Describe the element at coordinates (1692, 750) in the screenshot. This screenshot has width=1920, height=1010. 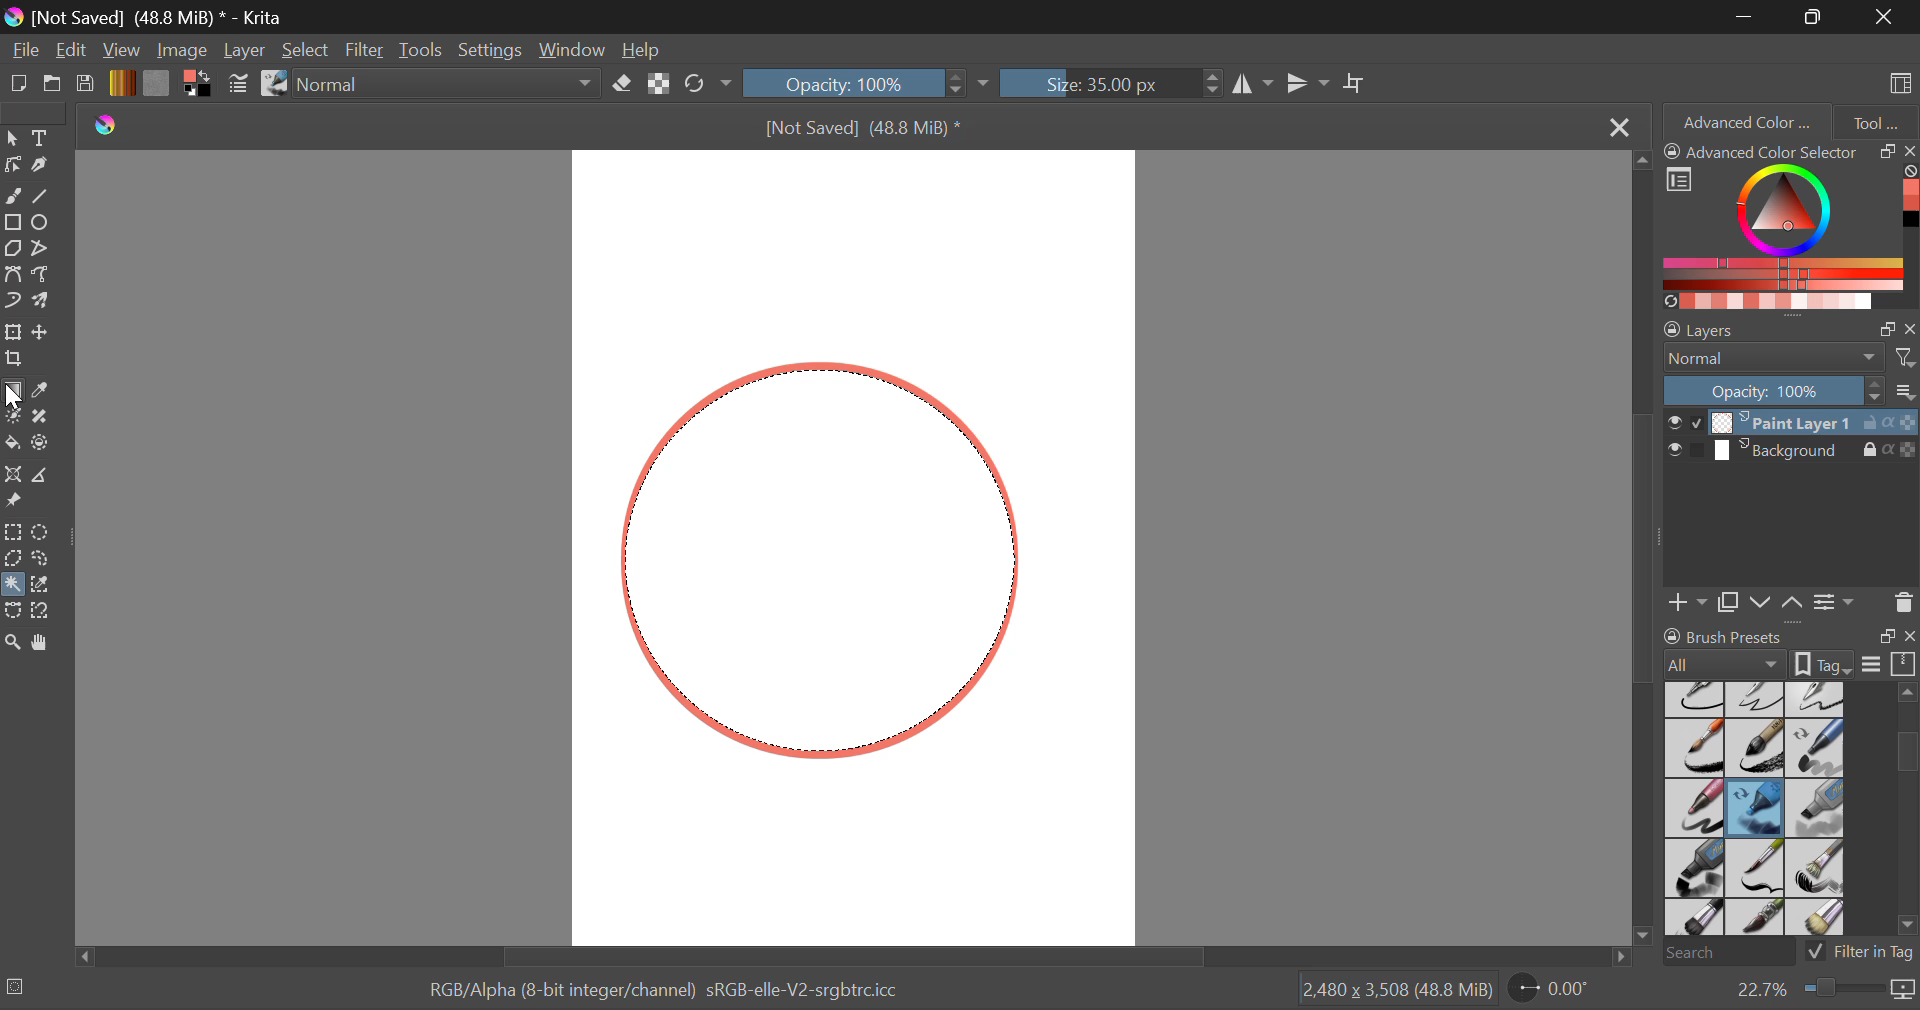
I see `Ink-7 Brush Rough` at that location.